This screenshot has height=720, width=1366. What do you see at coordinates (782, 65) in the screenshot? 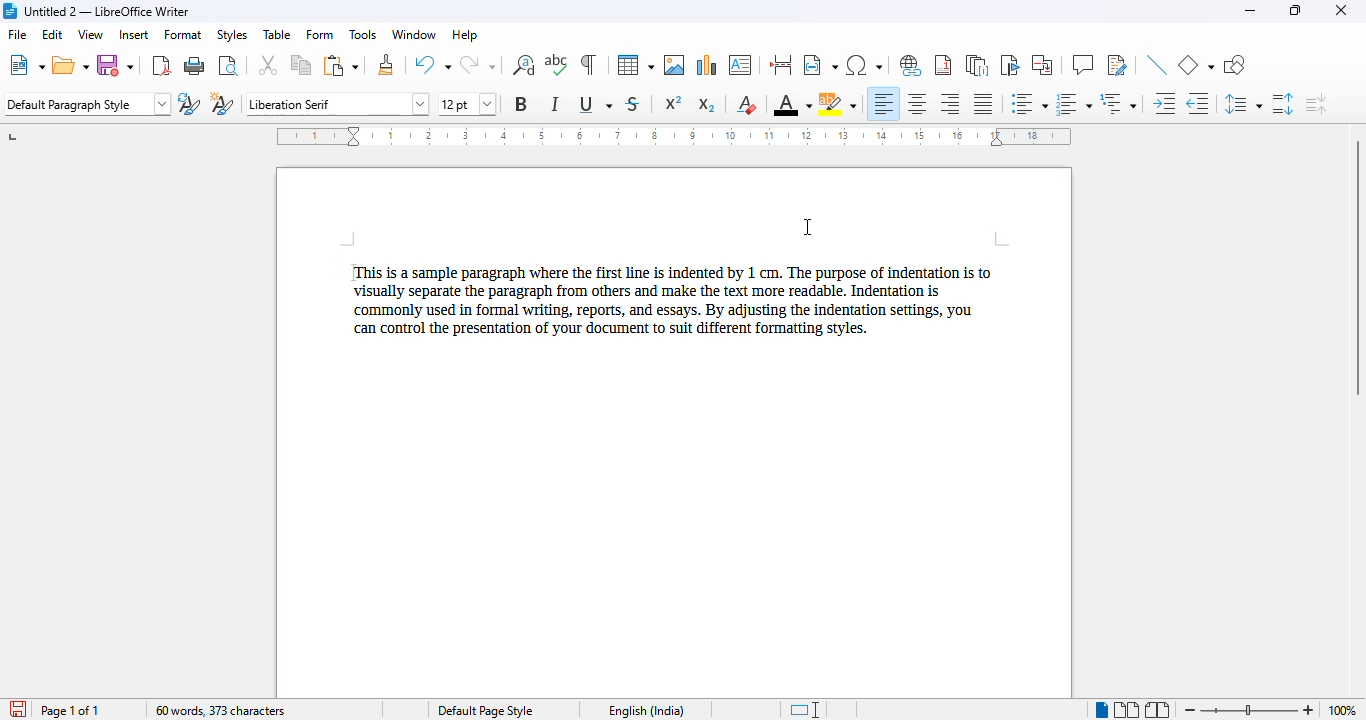
I see `insert page break` at bounding box center [782, 65].